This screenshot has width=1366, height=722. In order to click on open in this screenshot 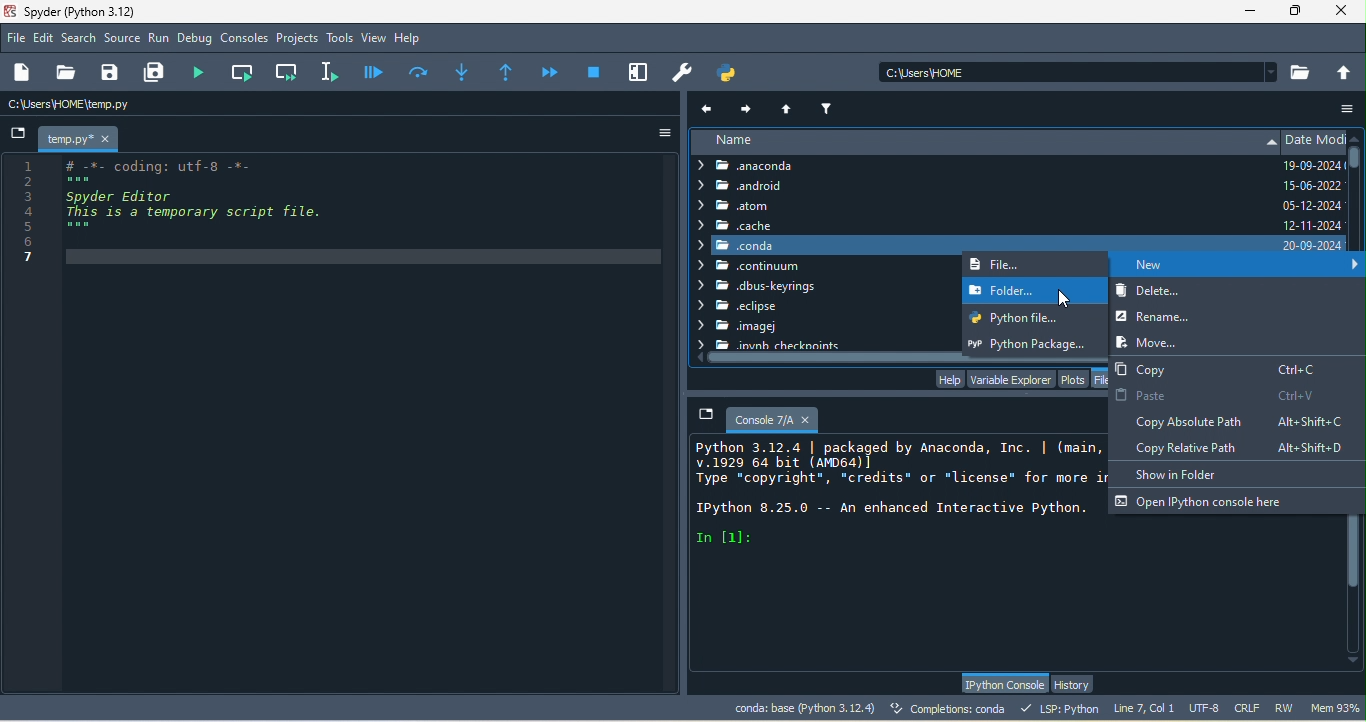, I will do `click(65, 73)`.